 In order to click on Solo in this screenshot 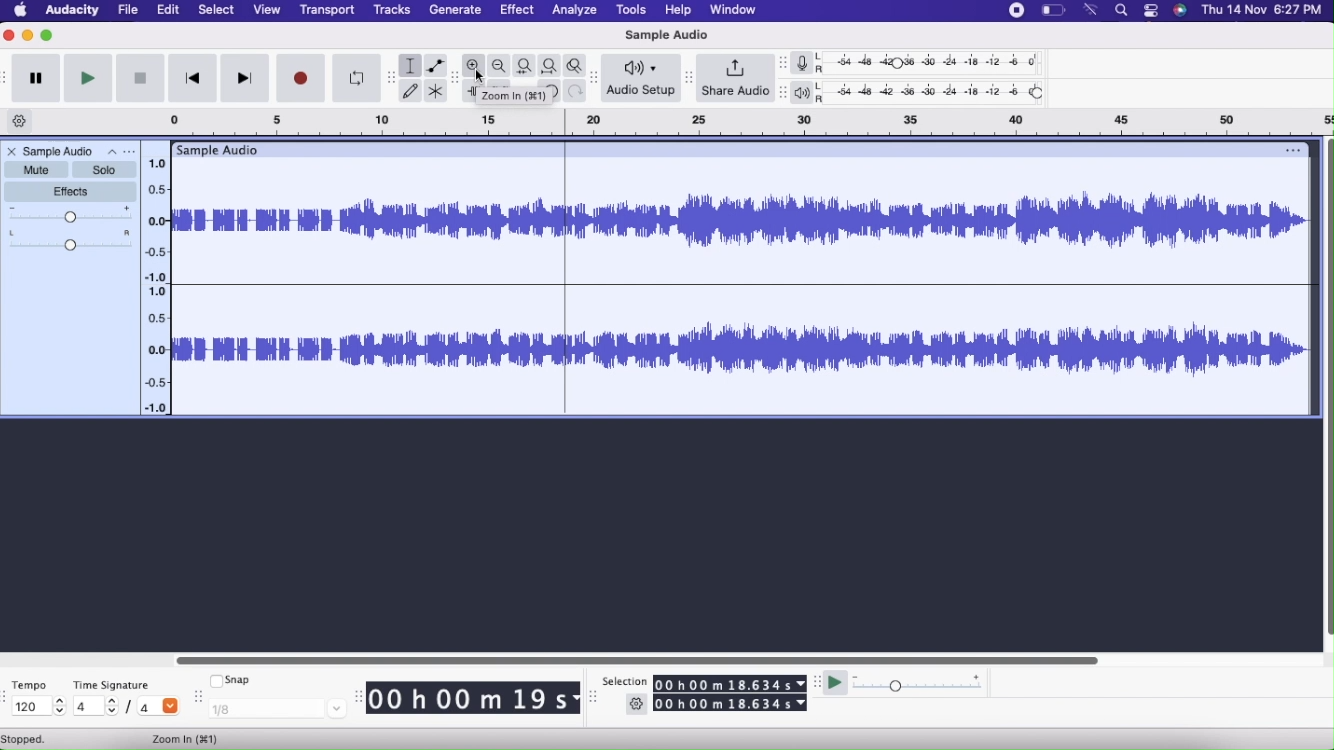, I will do `click(105, 170)`.